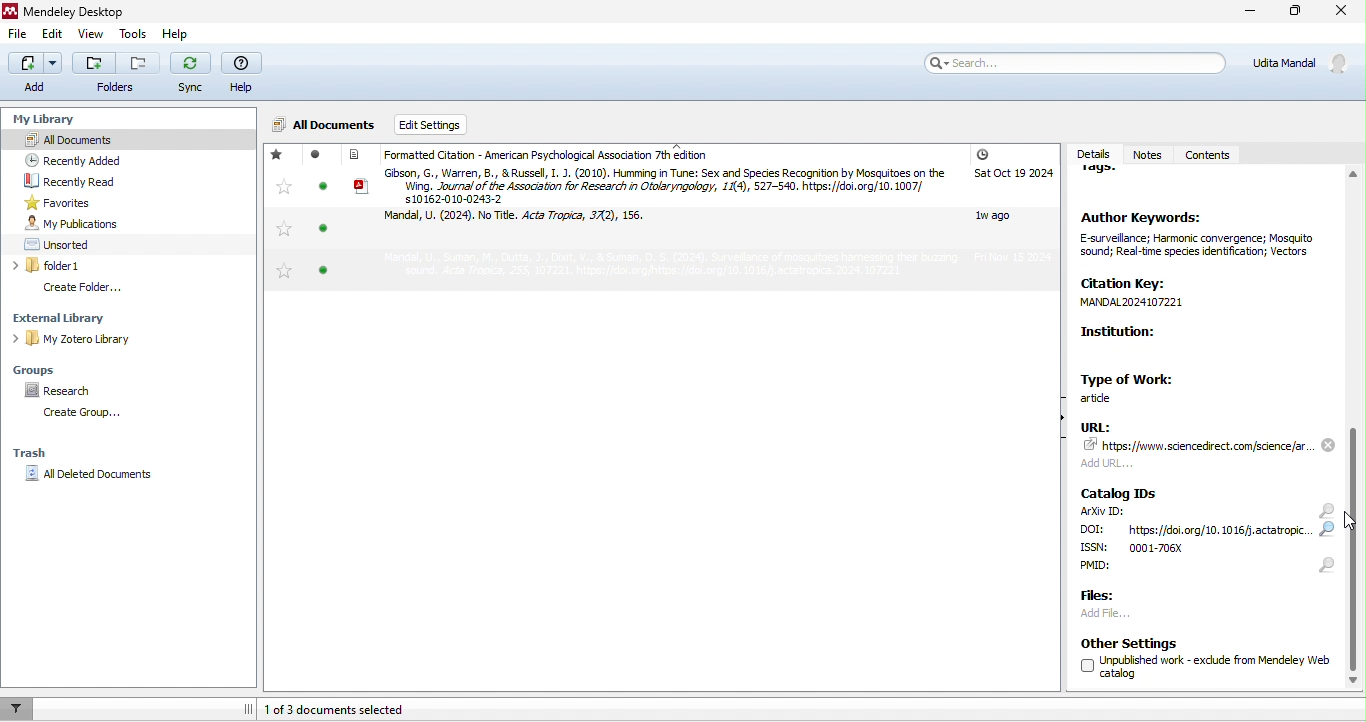 The image size is (1366, 722). What do you see at coordinates (319, 219) in the screenshot?
I see `read/unread` at bounding box center [319, 219].